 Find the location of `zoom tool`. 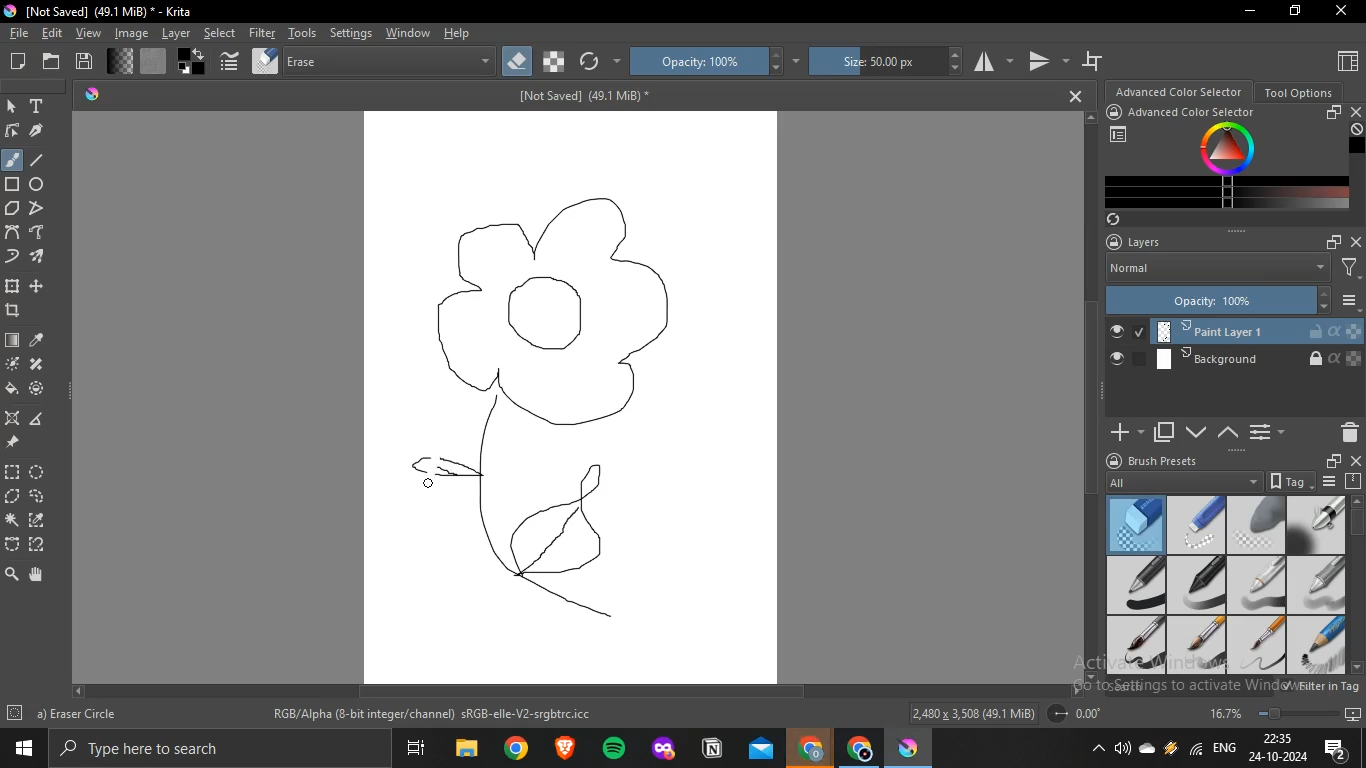

zoom tool is located at coordinates (11, 573).